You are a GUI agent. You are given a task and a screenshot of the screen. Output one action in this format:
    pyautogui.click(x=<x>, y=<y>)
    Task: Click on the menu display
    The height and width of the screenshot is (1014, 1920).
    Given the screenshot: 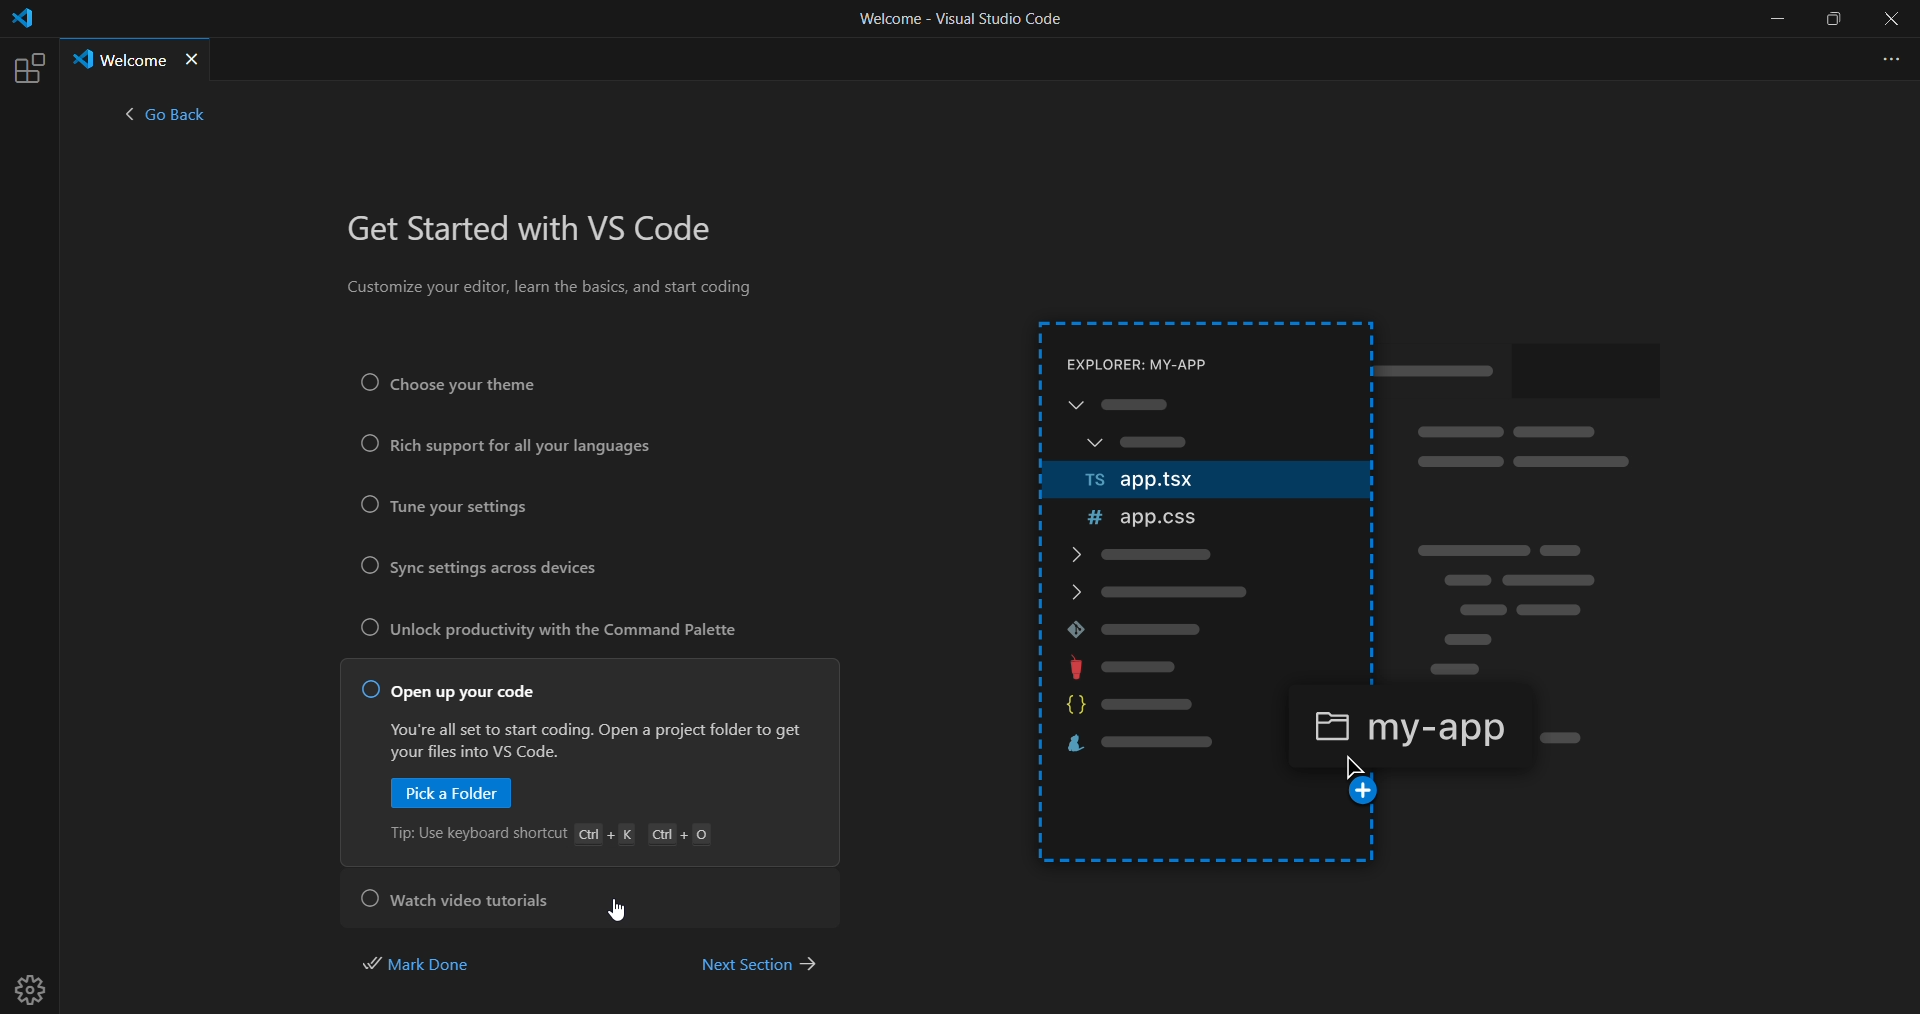 What is the action you would take?
    pyautogui.click(x=1211, y=575)
    